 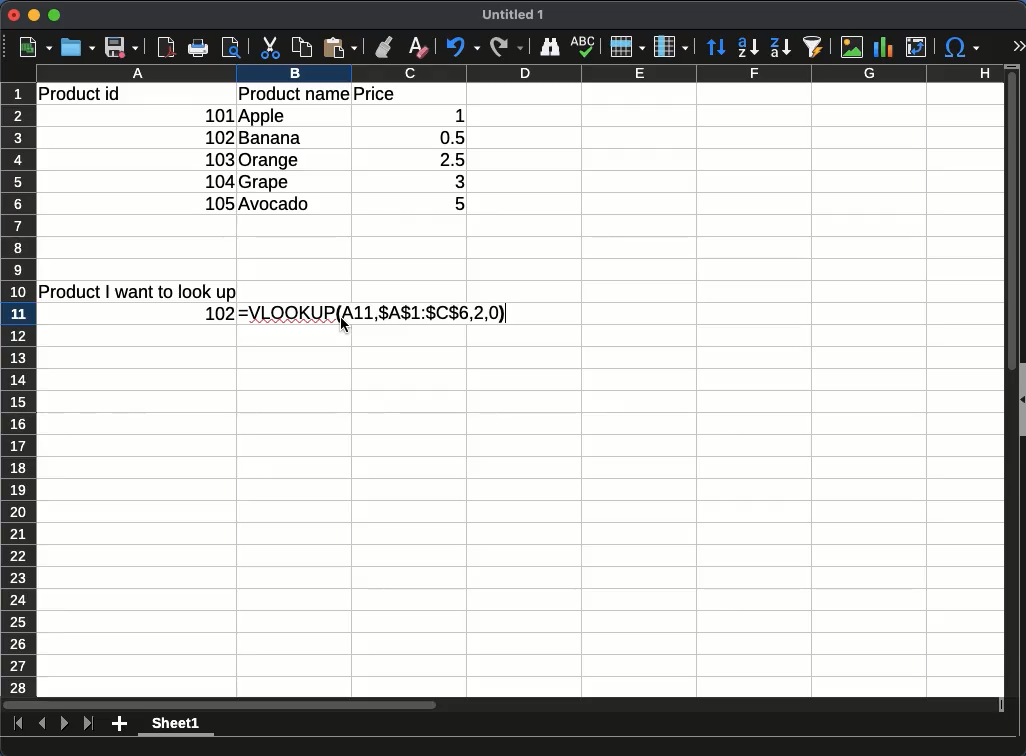 What do you see at coordinates (1023, 400) in the screenshot?
I see `Collapse/Expand` at bounding box center [1023, 400].